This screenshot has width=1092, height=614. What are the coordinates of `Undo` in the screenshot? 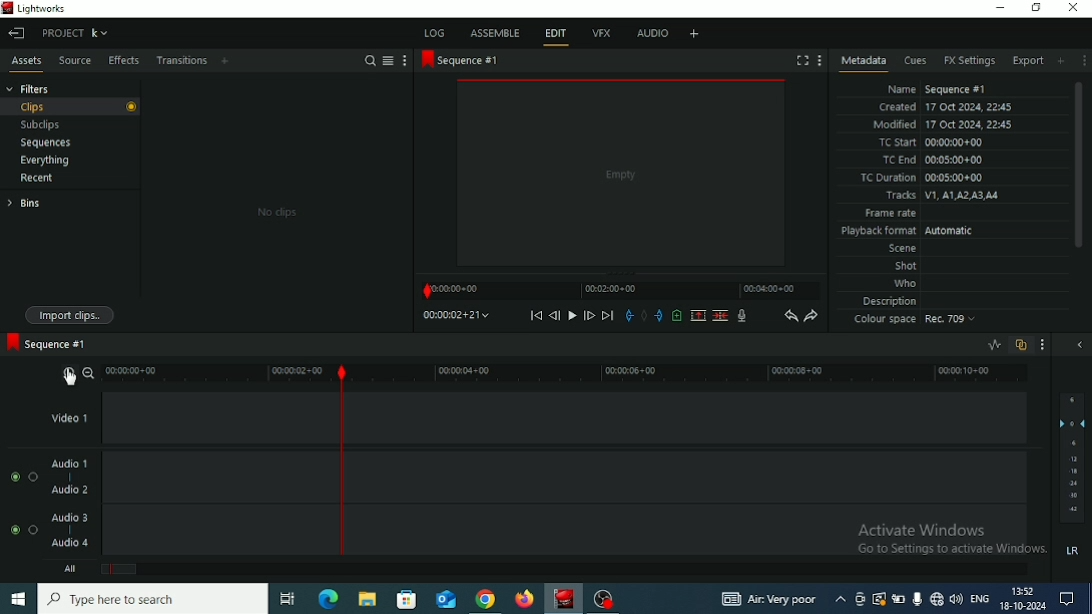 It's located at (790, 317).